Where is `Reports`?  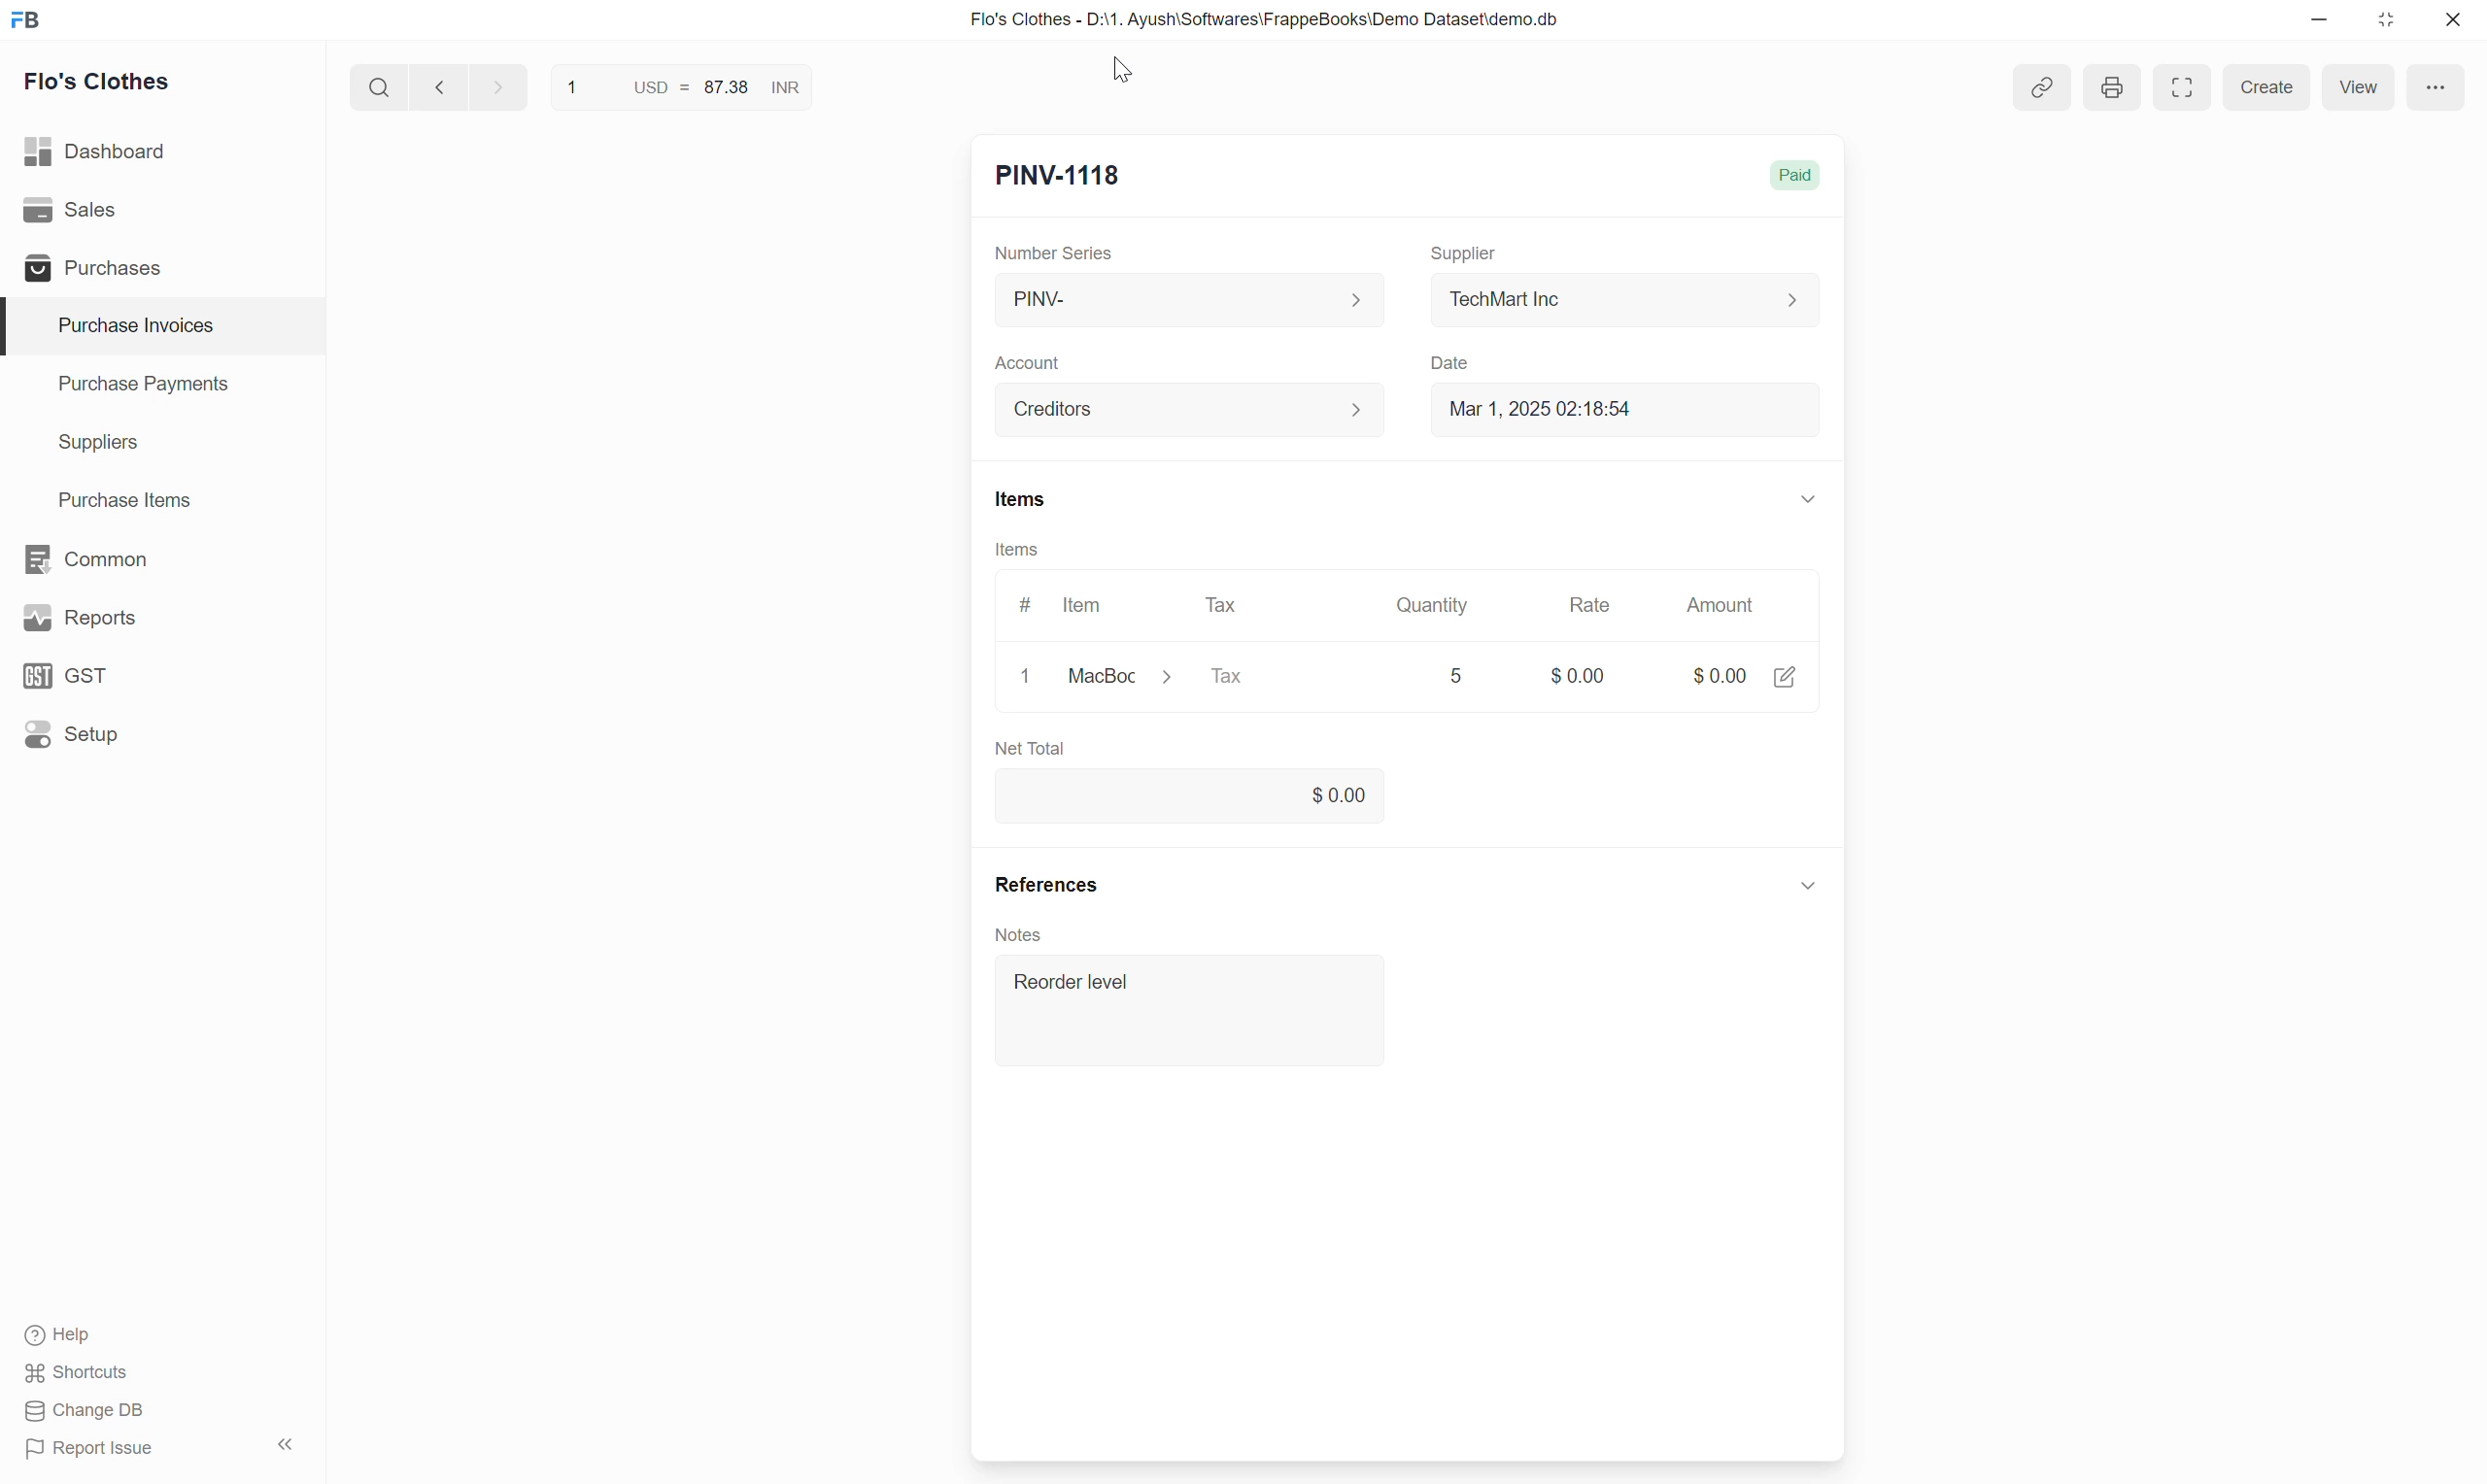 Reports is located at coordinates (162, 618).